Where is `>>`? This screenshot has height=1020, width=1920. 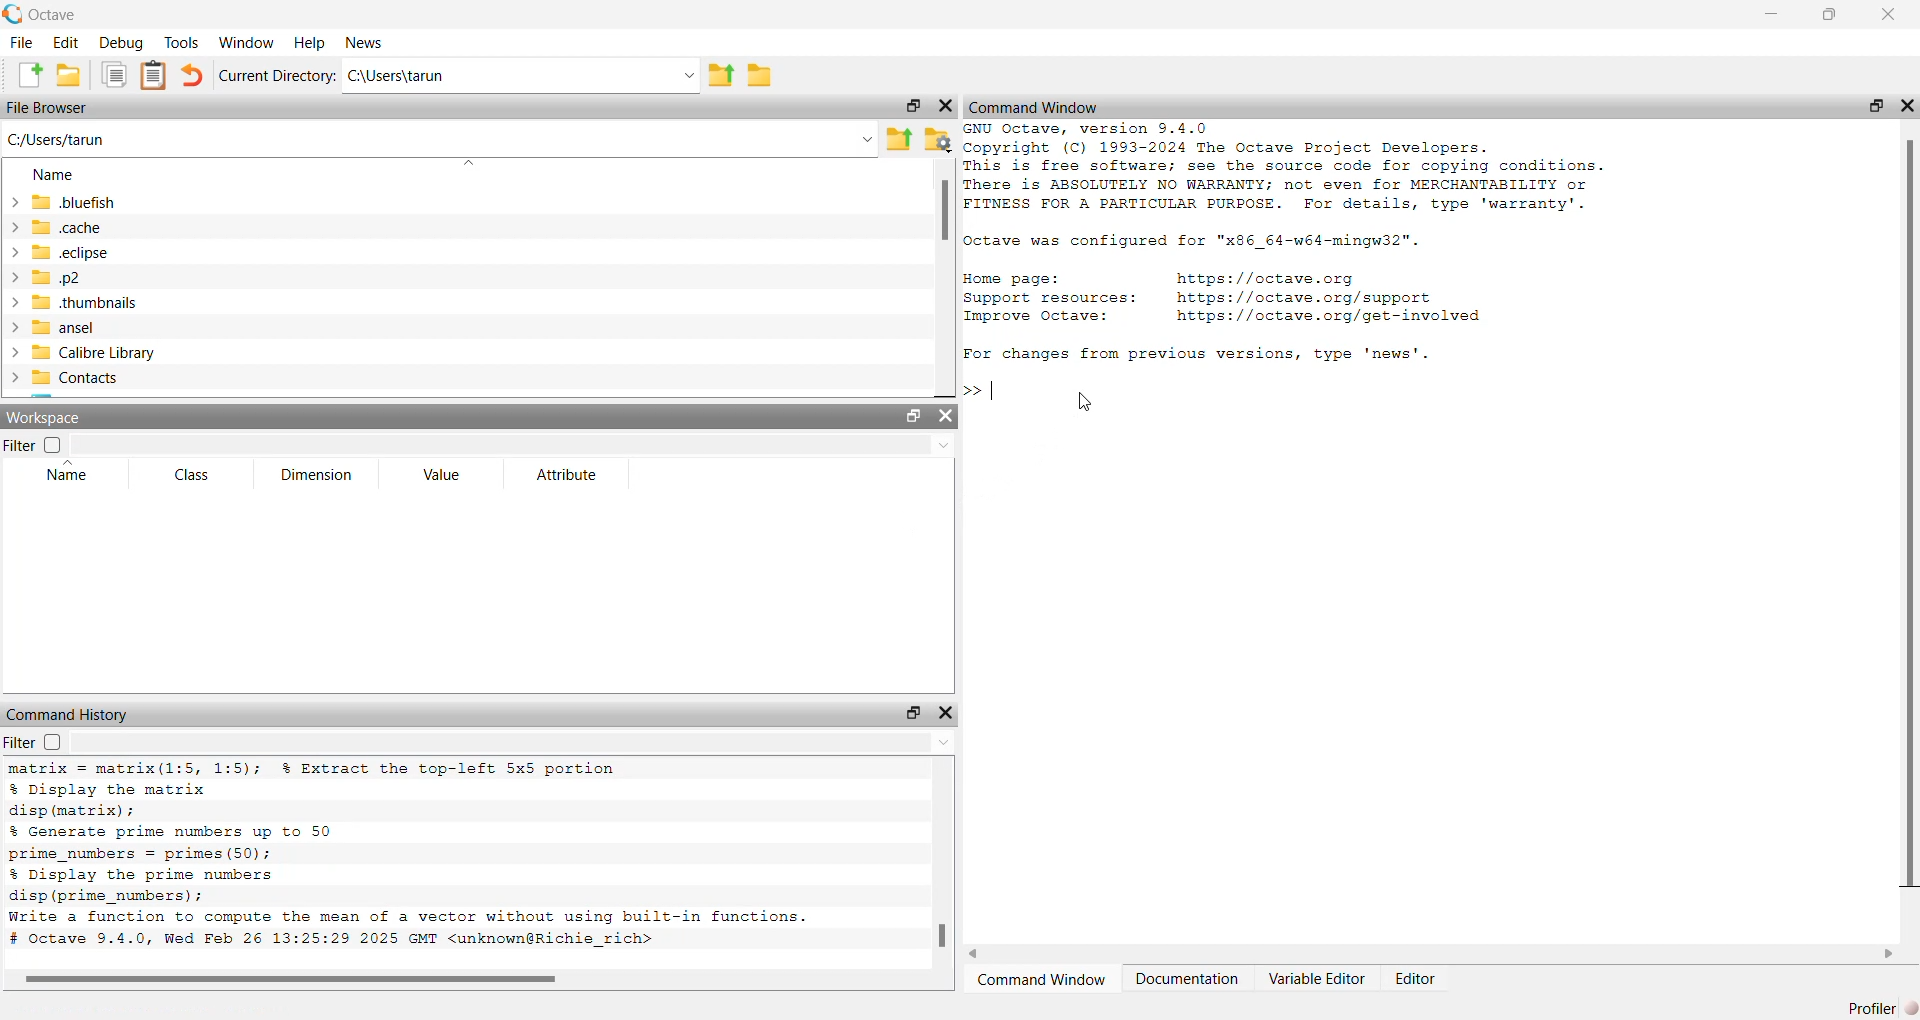
>> is located at coordinates (972, 391).